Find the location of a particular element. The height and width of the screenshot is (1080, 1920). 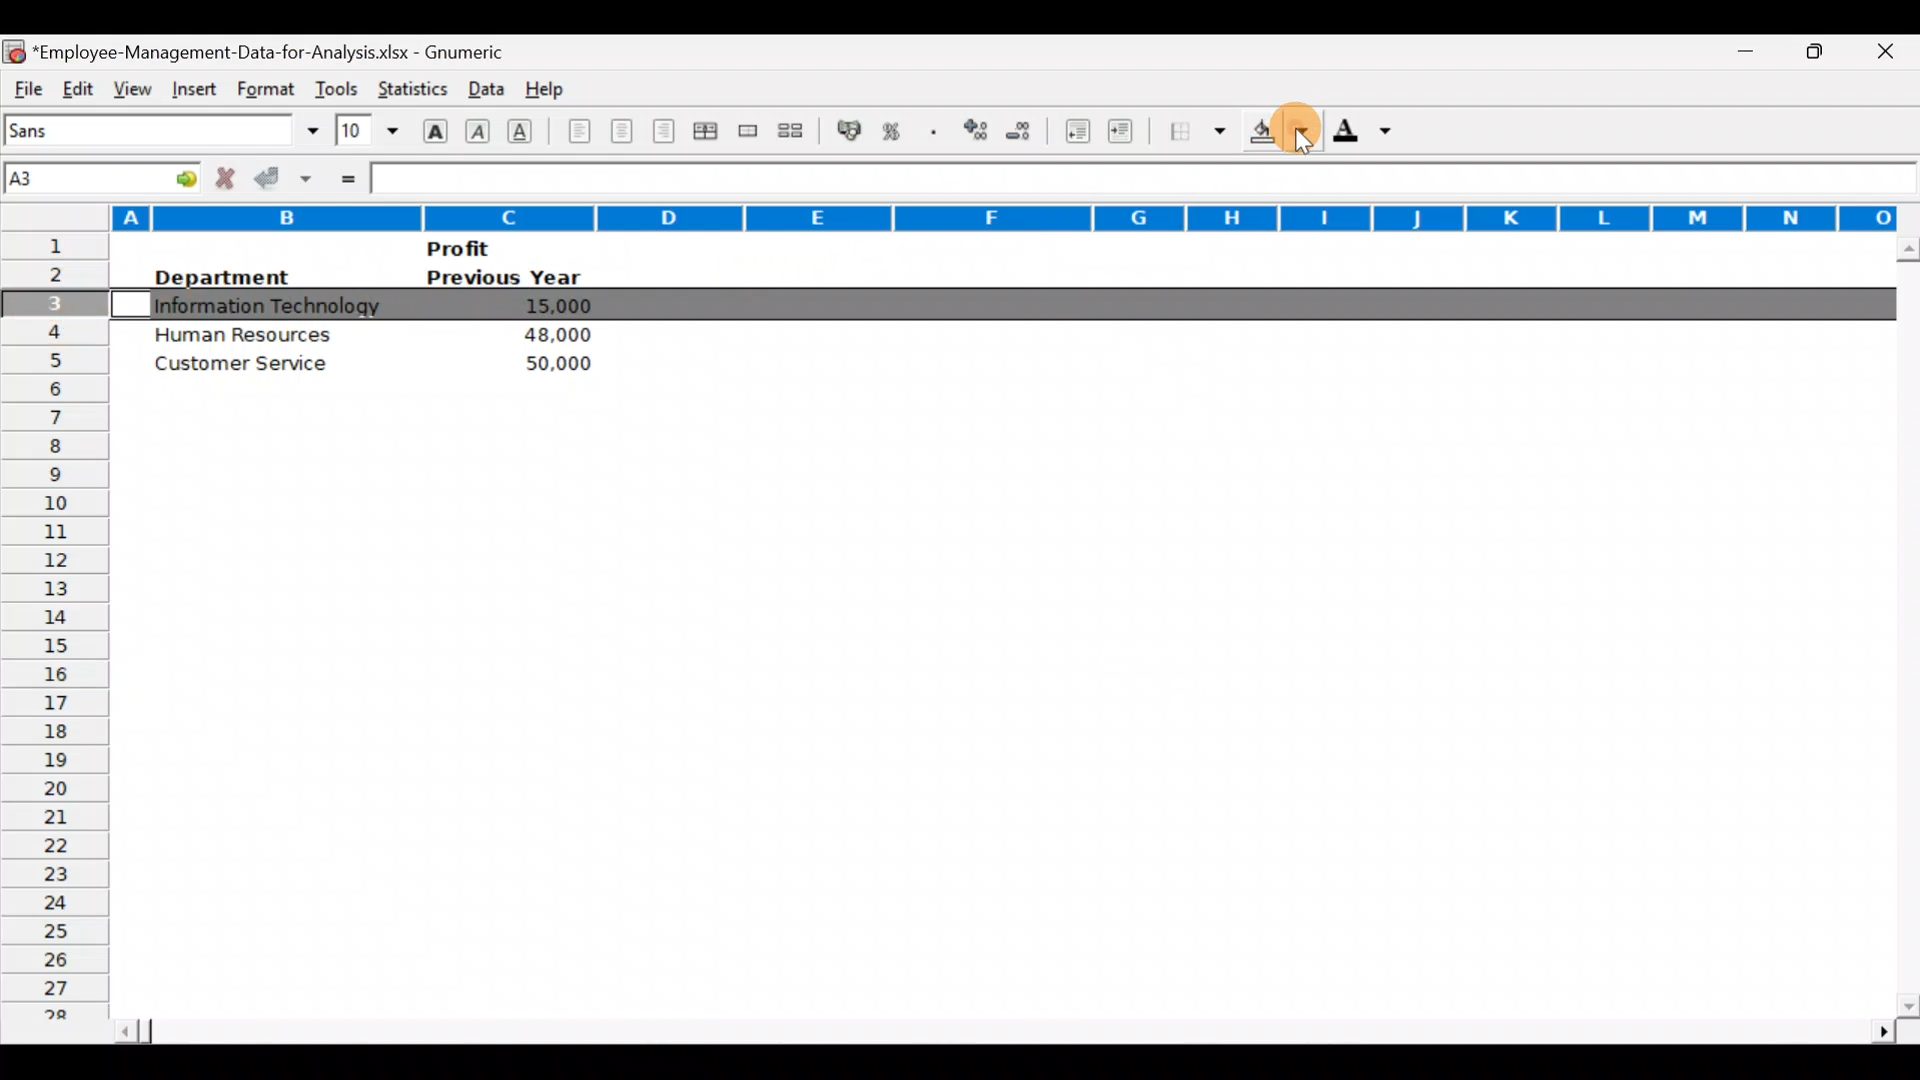

Cell name is located at coordinates (104, 173).